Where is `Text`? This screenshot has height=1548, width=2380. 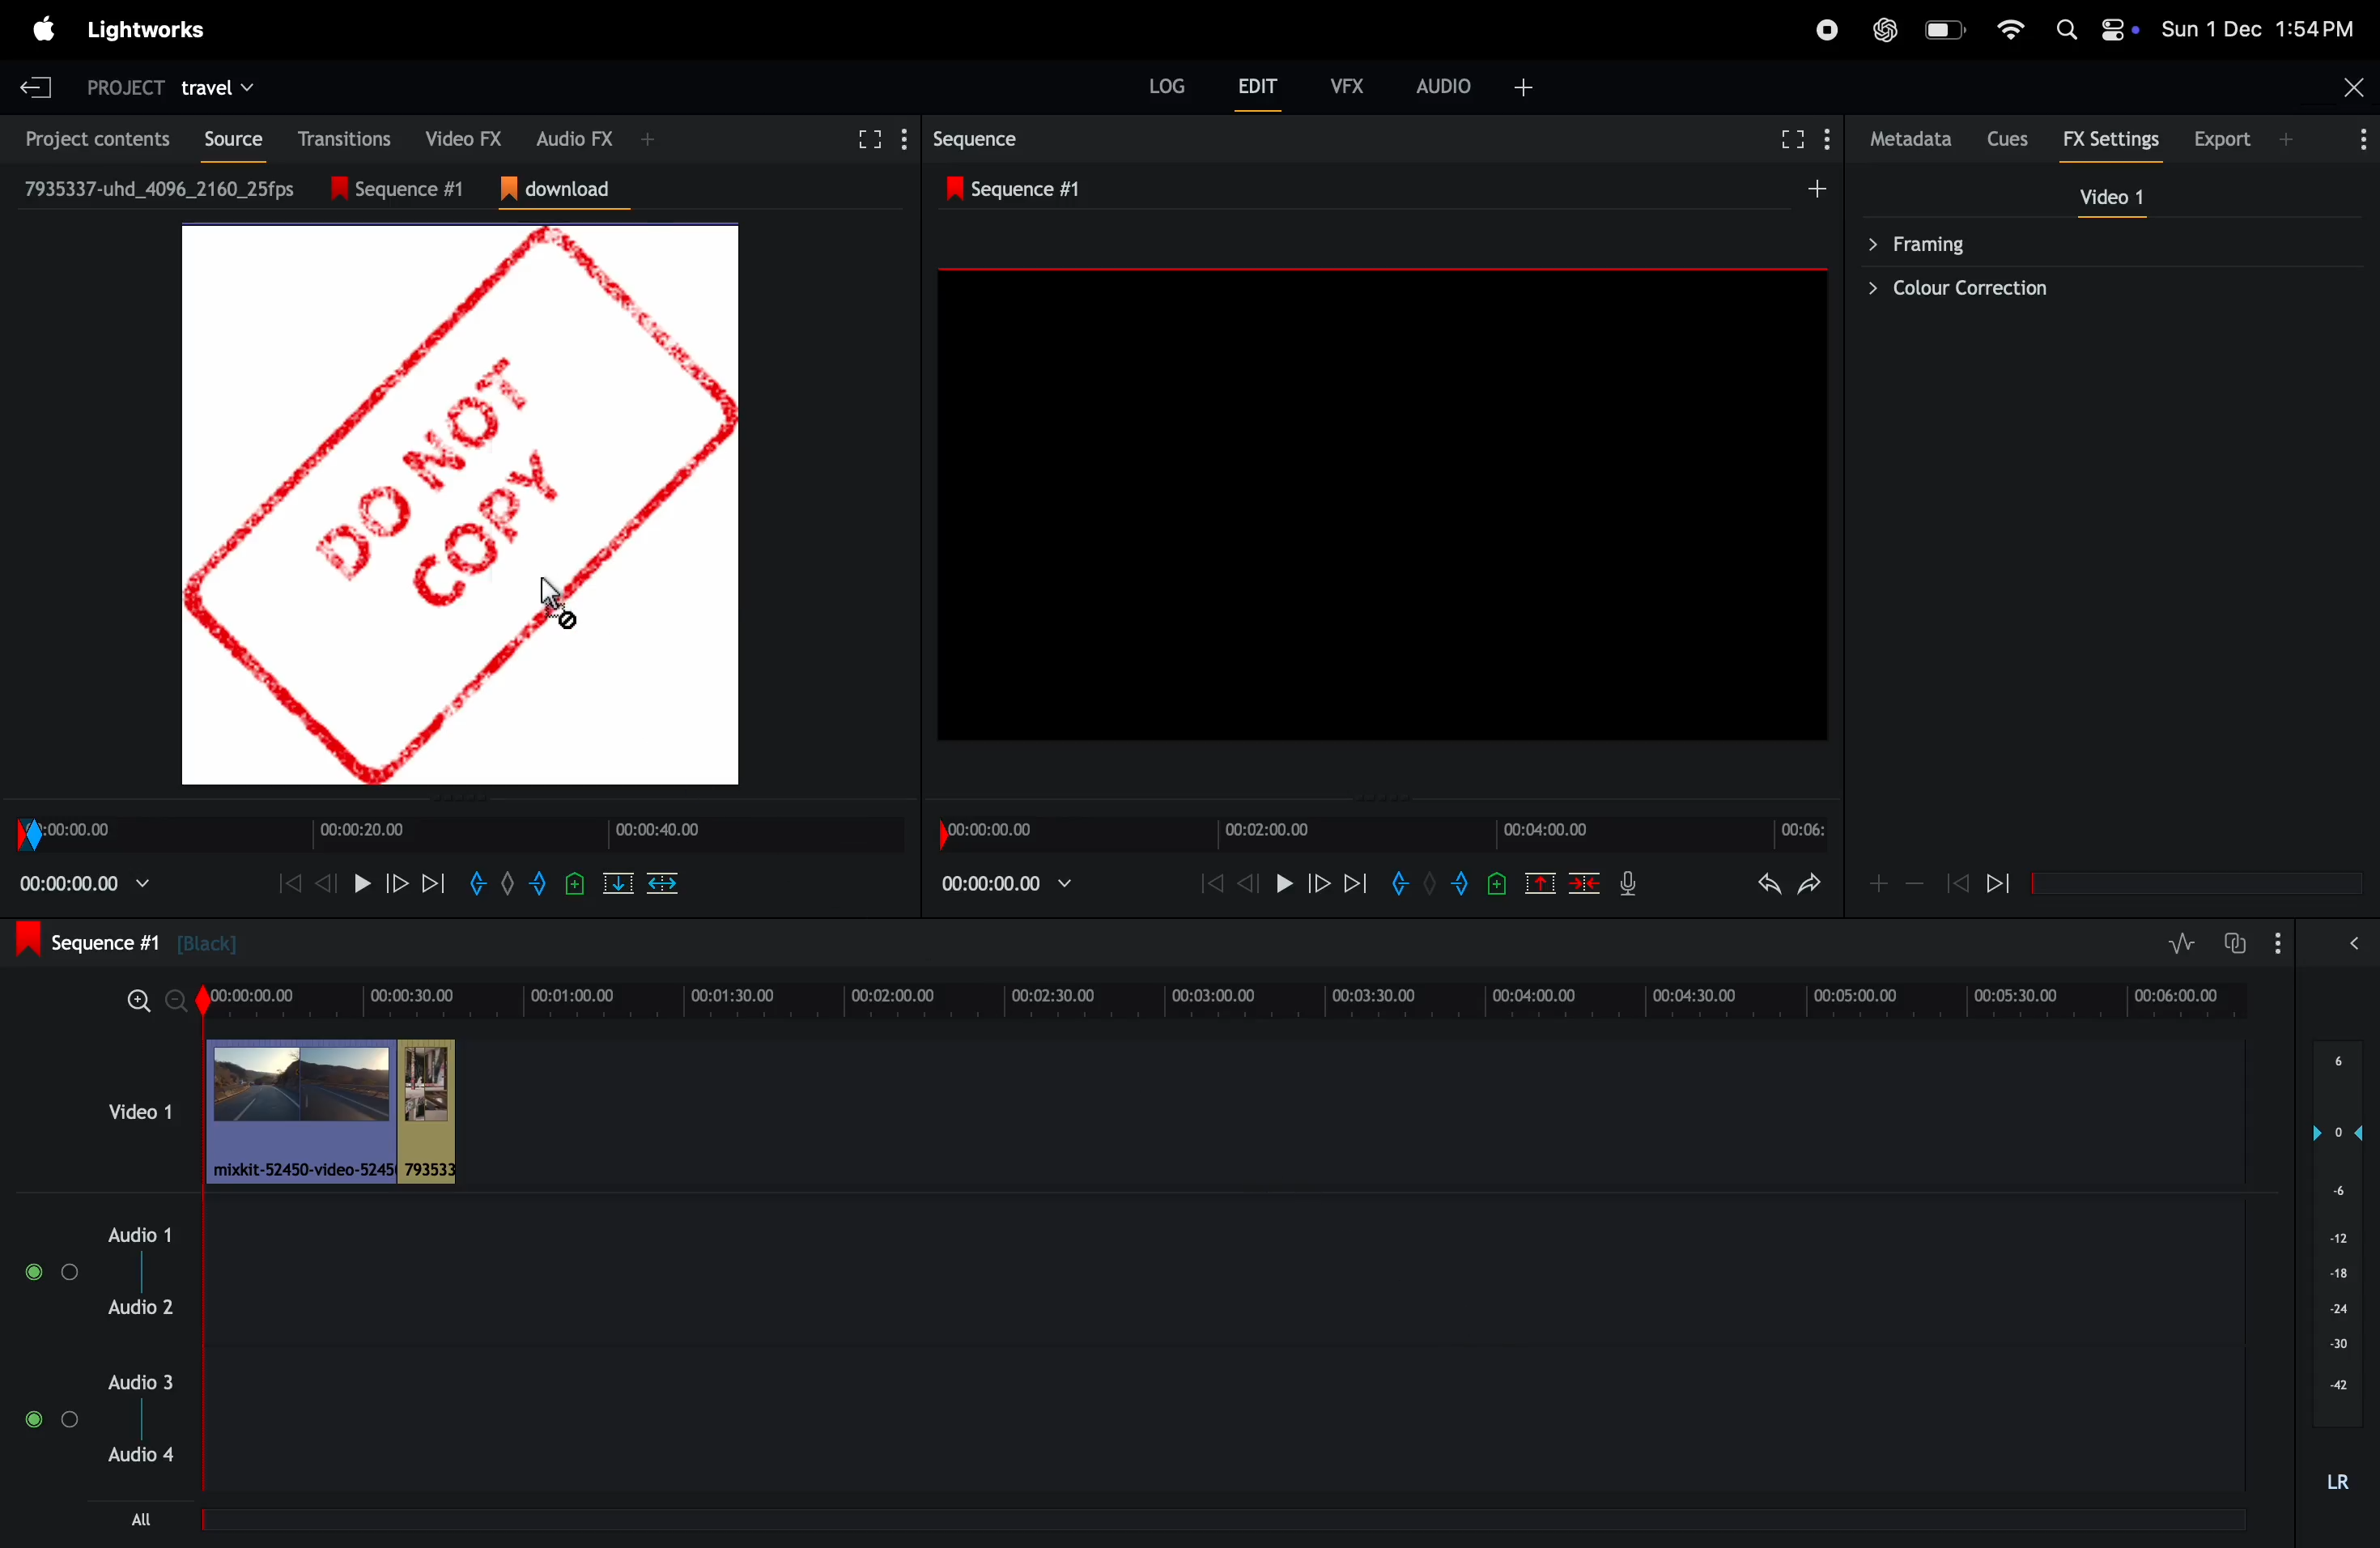 Text is located at coordinates (2338, 1483).